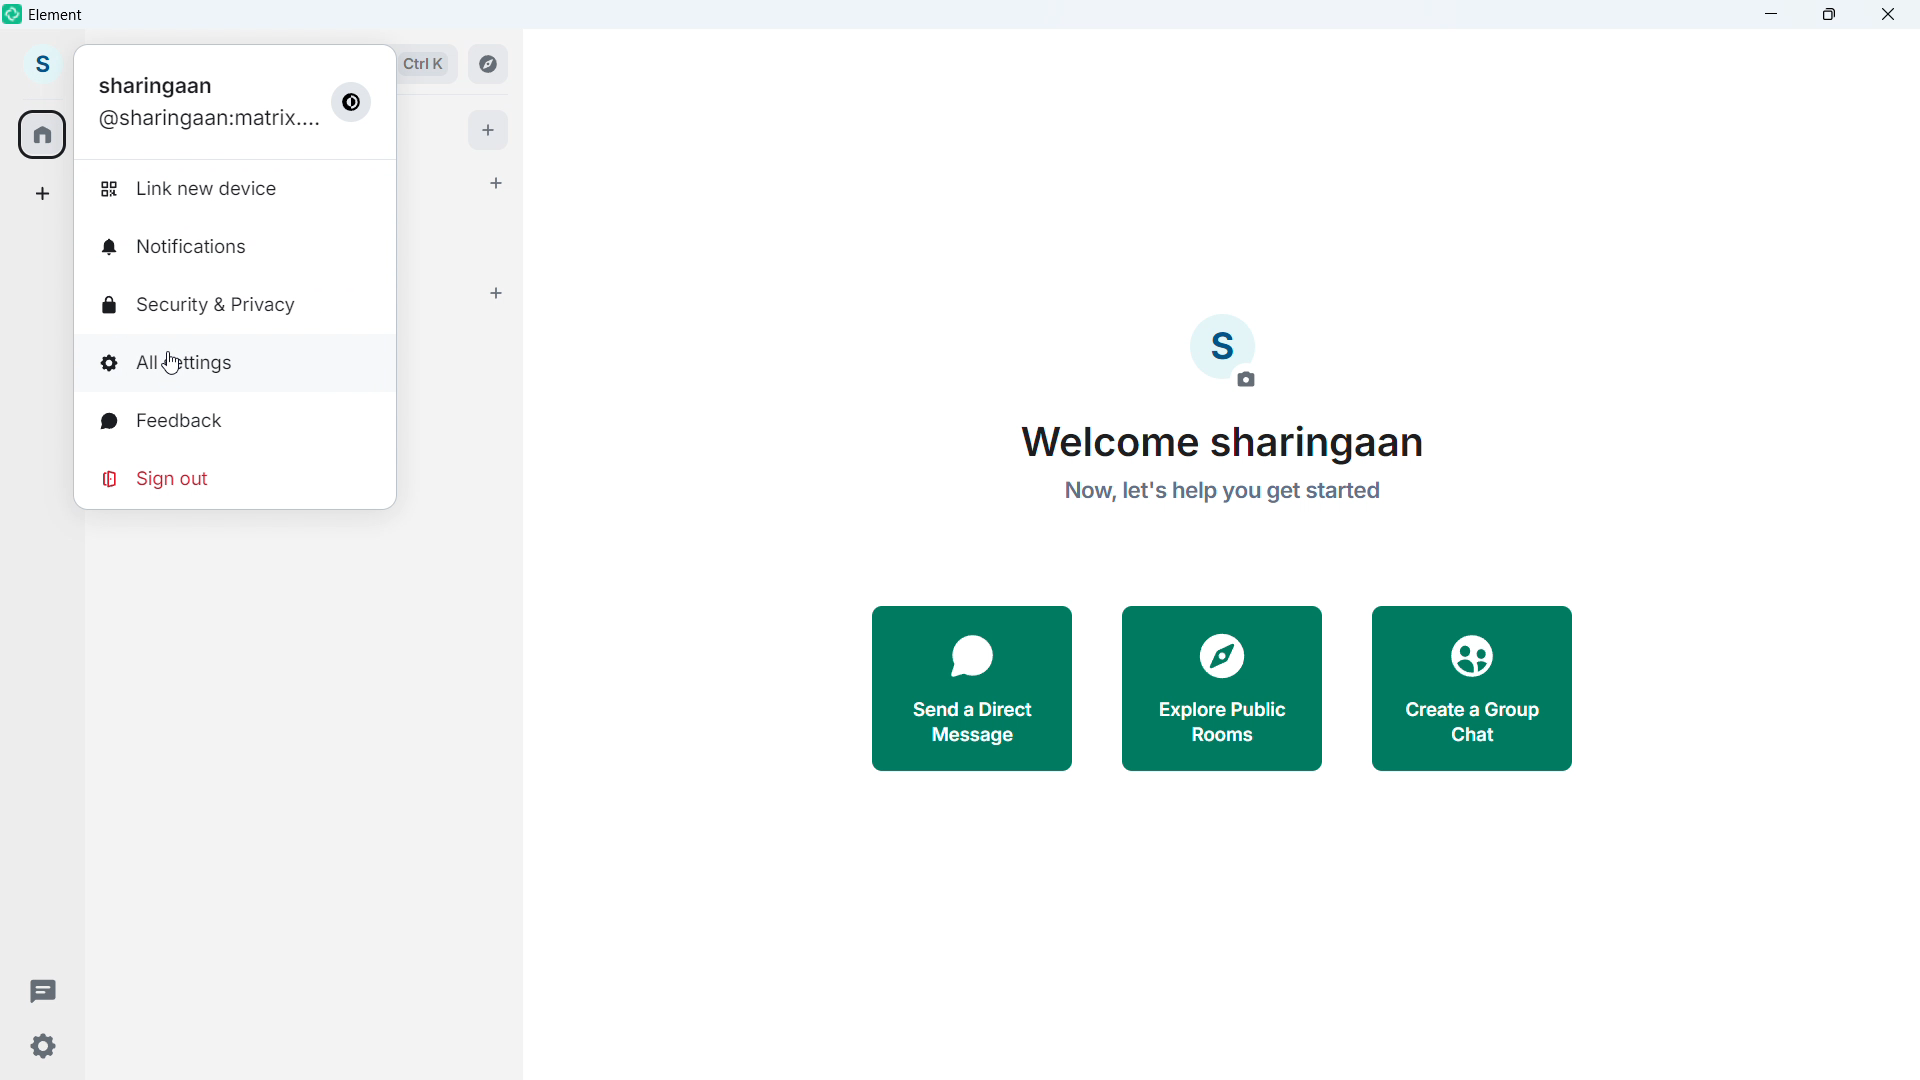  I want to click on @sharingaa:matrix..., so click(208, 123).